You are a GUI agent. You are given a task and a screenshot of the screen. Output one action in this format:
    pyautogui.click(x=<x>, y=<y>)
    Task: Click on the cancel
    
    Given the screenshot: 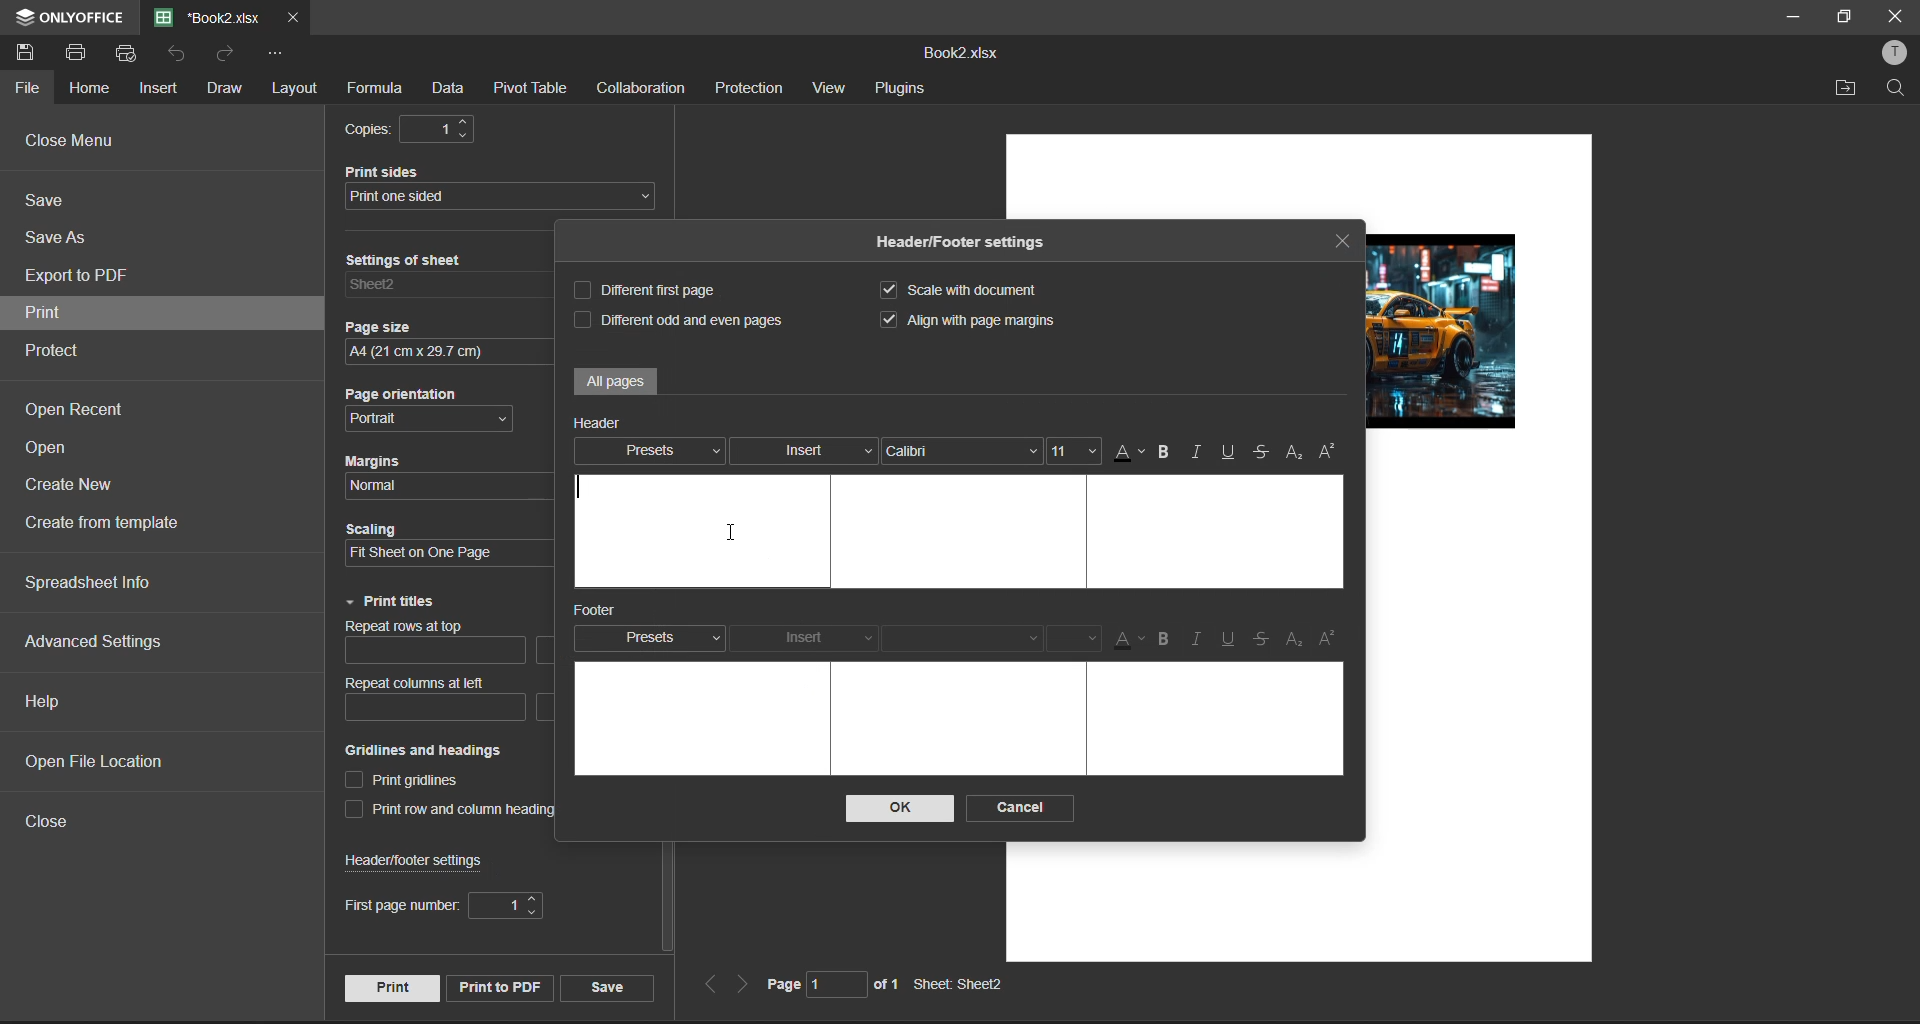 What is the action you would take?
    pyautogui.click(x=1022, y=807)
    